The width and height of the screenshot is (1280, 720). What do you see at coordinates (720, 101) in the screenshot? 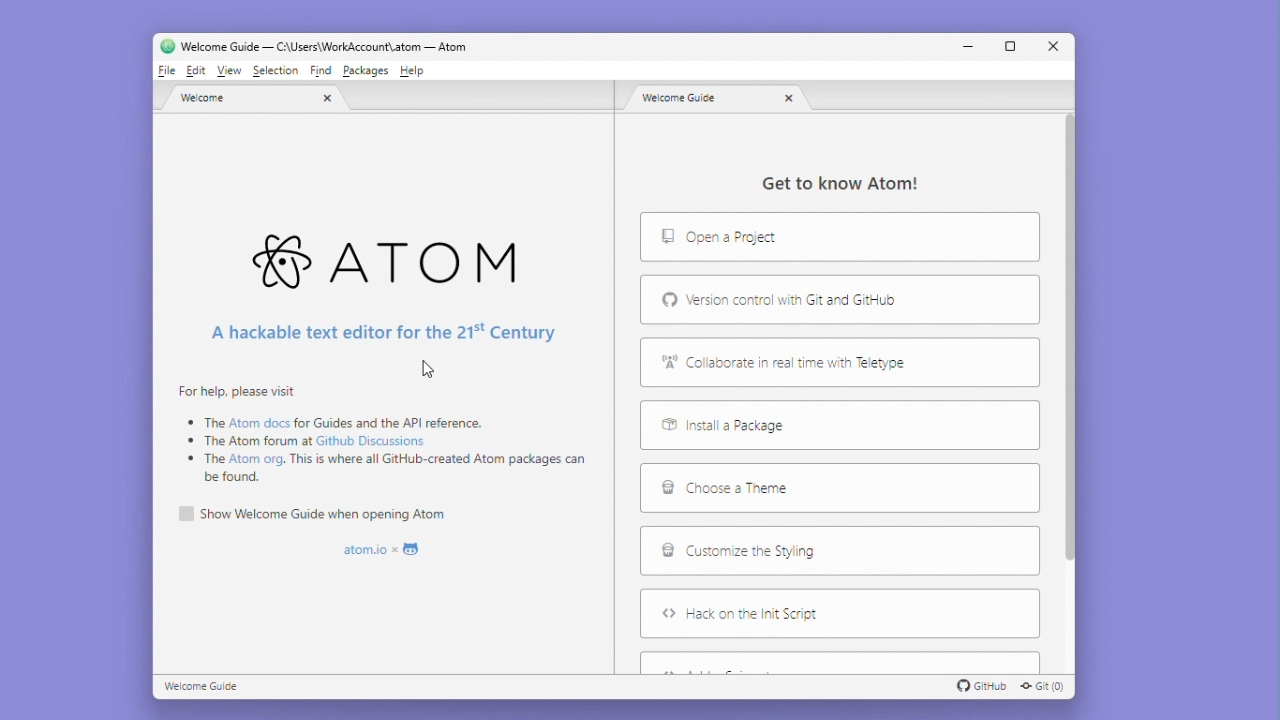
I see `Welcome guide` at bounding box center [720, 101].